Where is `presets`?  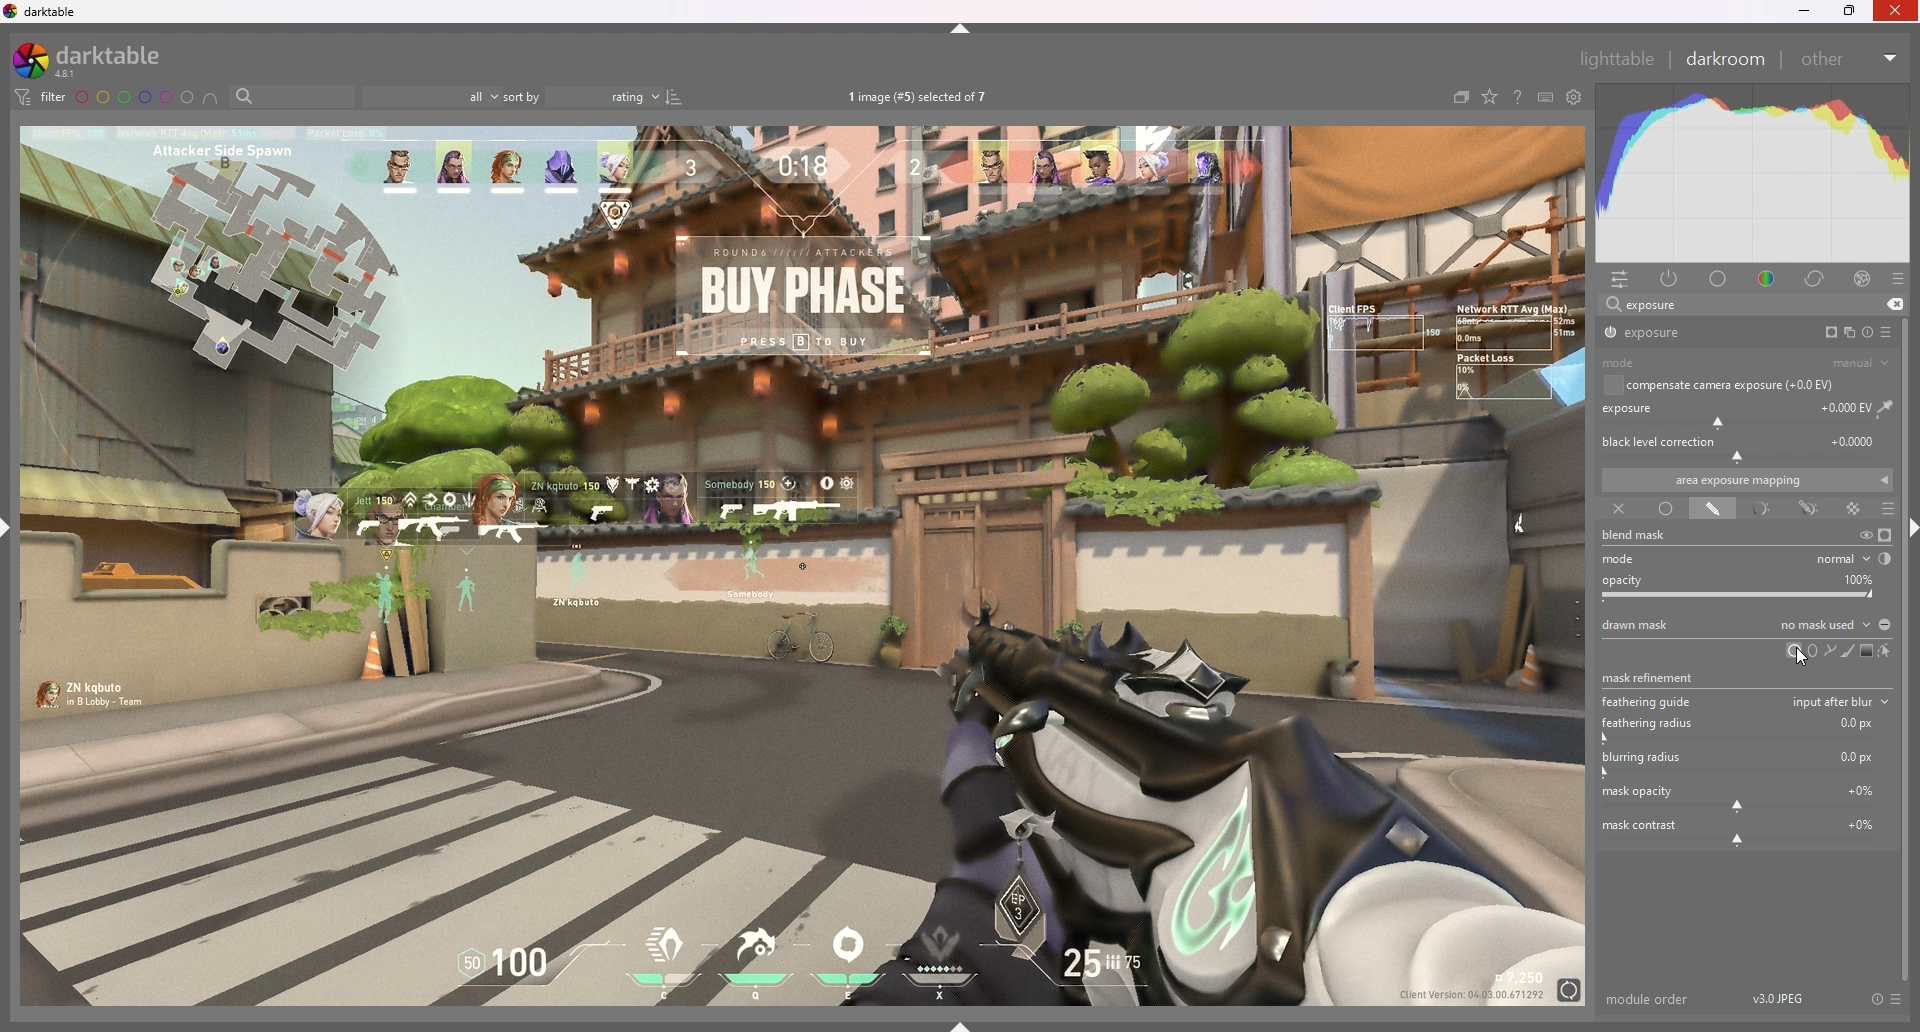 presets is located at coordinates (1897, 280).